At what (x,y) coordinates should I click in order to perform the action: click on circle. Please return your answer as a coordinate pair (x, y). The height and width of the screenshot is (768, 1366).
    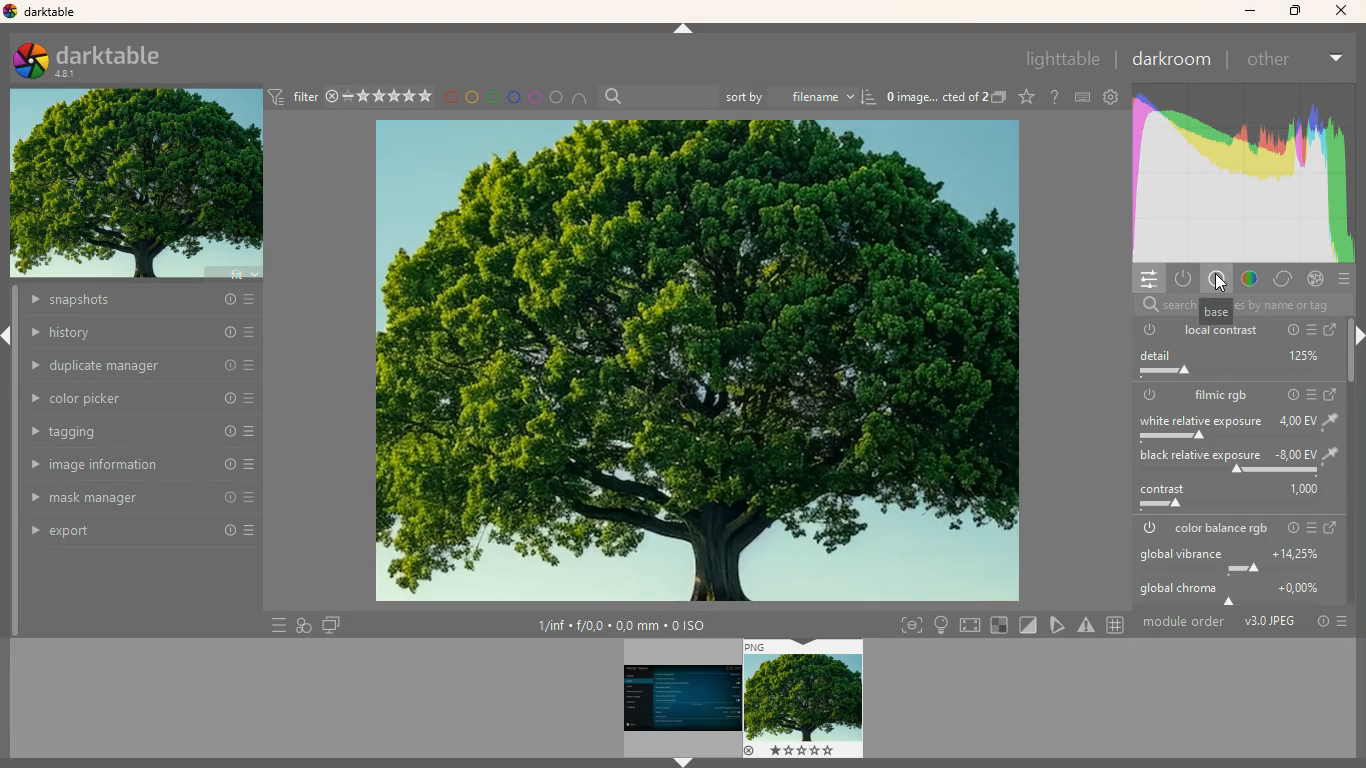
    Looking at the image, I should click on (556, 95).